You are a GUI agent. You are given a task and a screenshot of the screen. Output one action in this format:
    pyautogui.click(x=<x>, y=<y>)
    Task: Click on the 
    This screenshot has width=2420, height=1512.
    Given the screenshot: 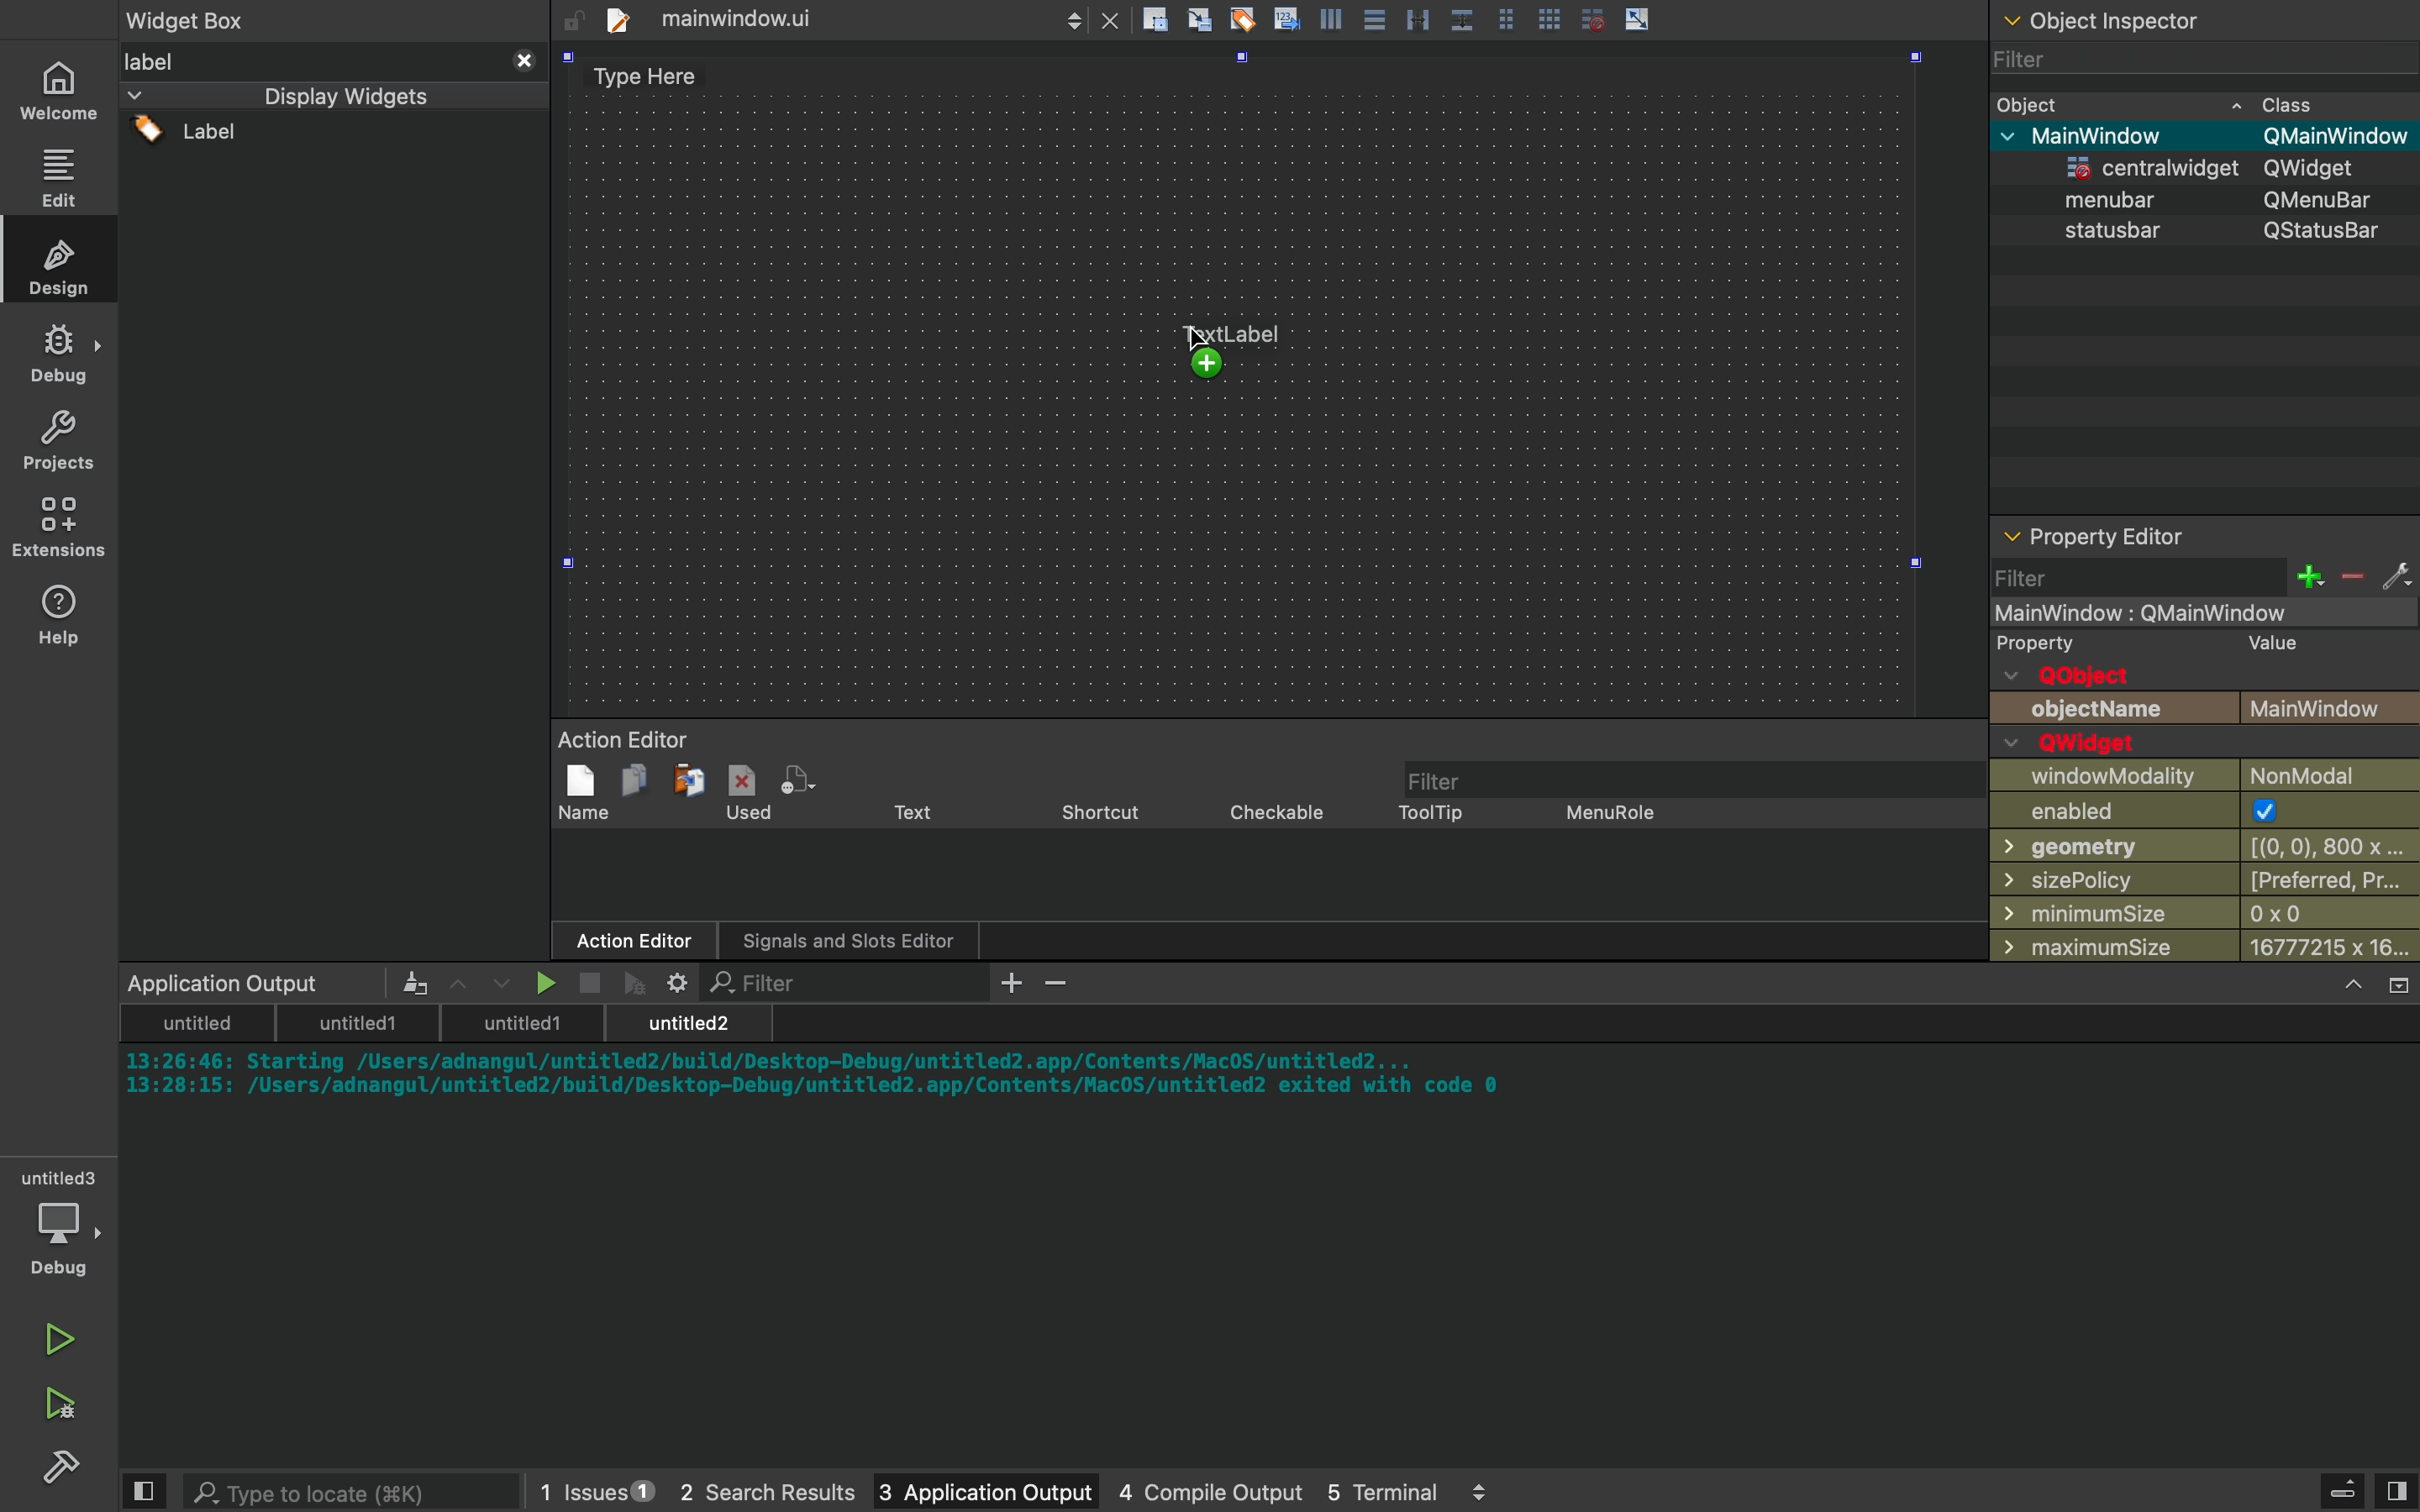 What is the action you would take?
    pyautogui.click(x=2367, y=1490)
    